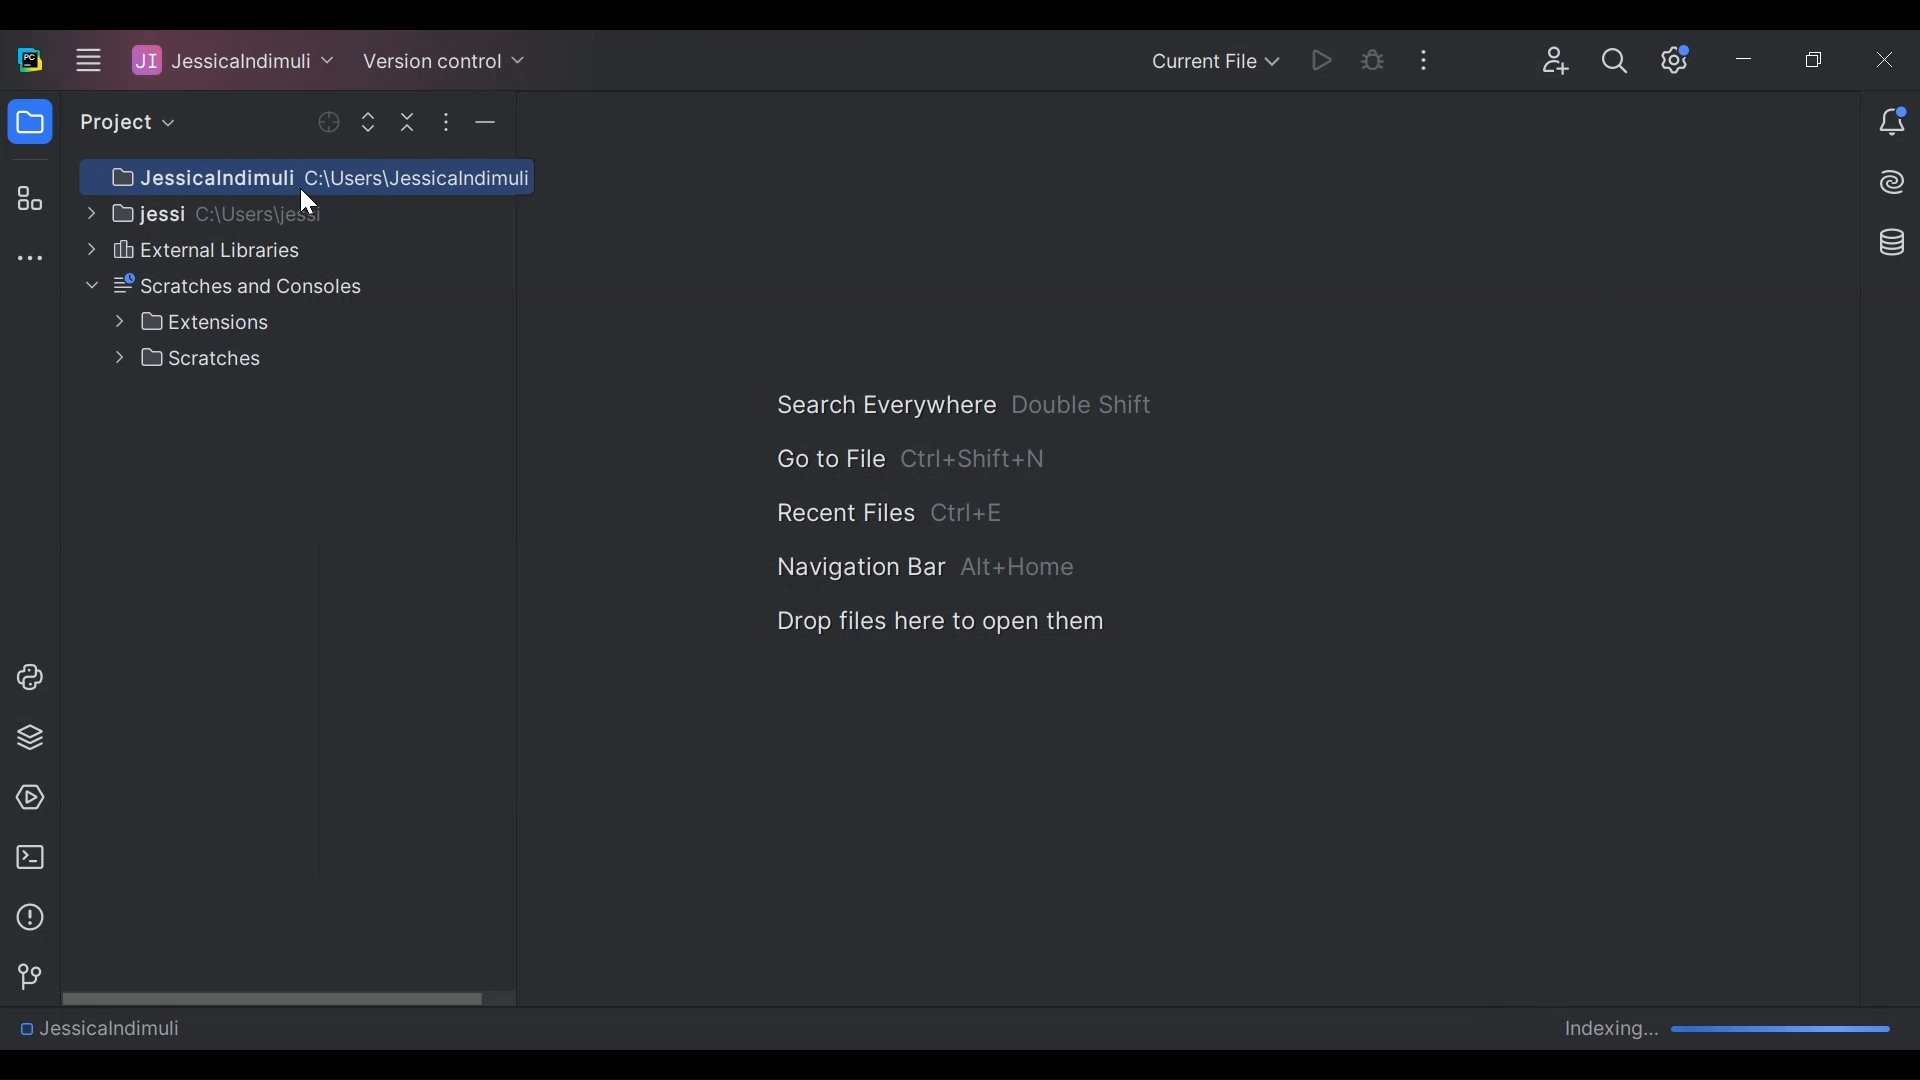  Describe the element at coordinates (373, 121) in the screenshot. I see `Expand Selected` at that location.